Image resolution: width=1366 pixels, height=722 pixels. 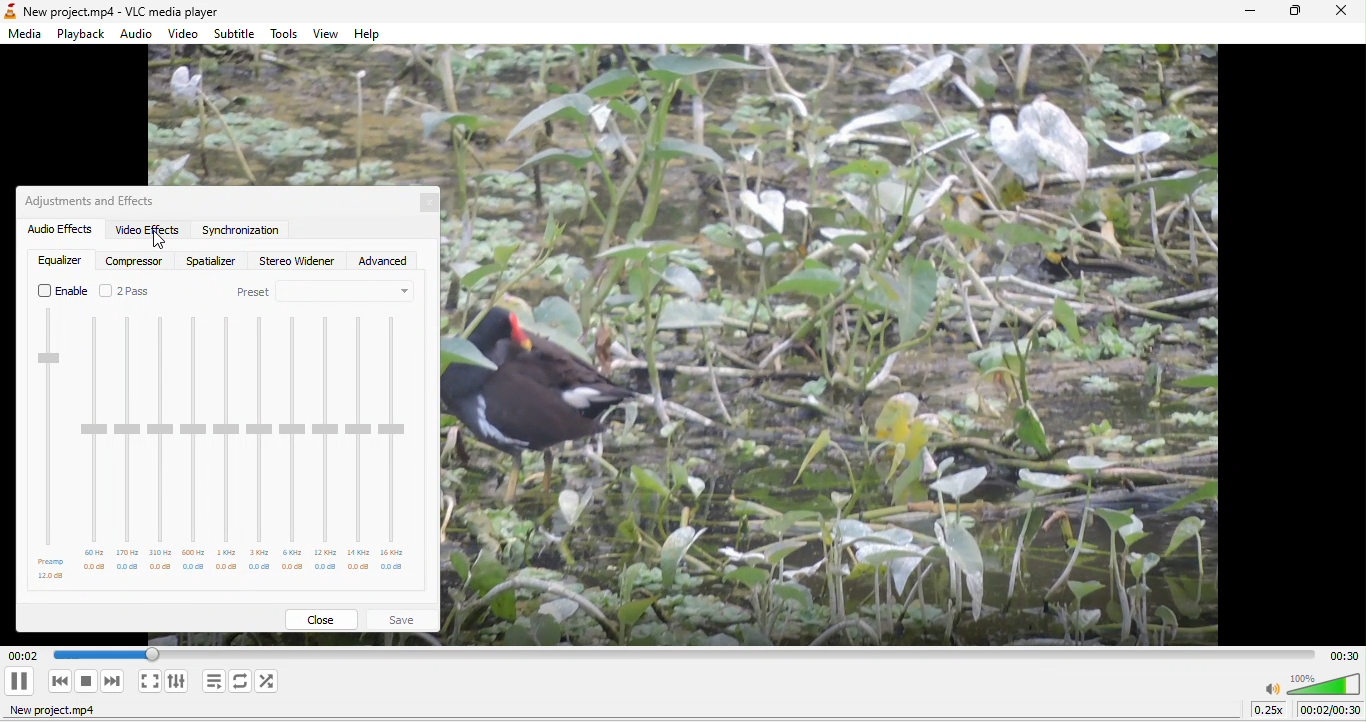 I want to click on close, so click(x=321, y=619).